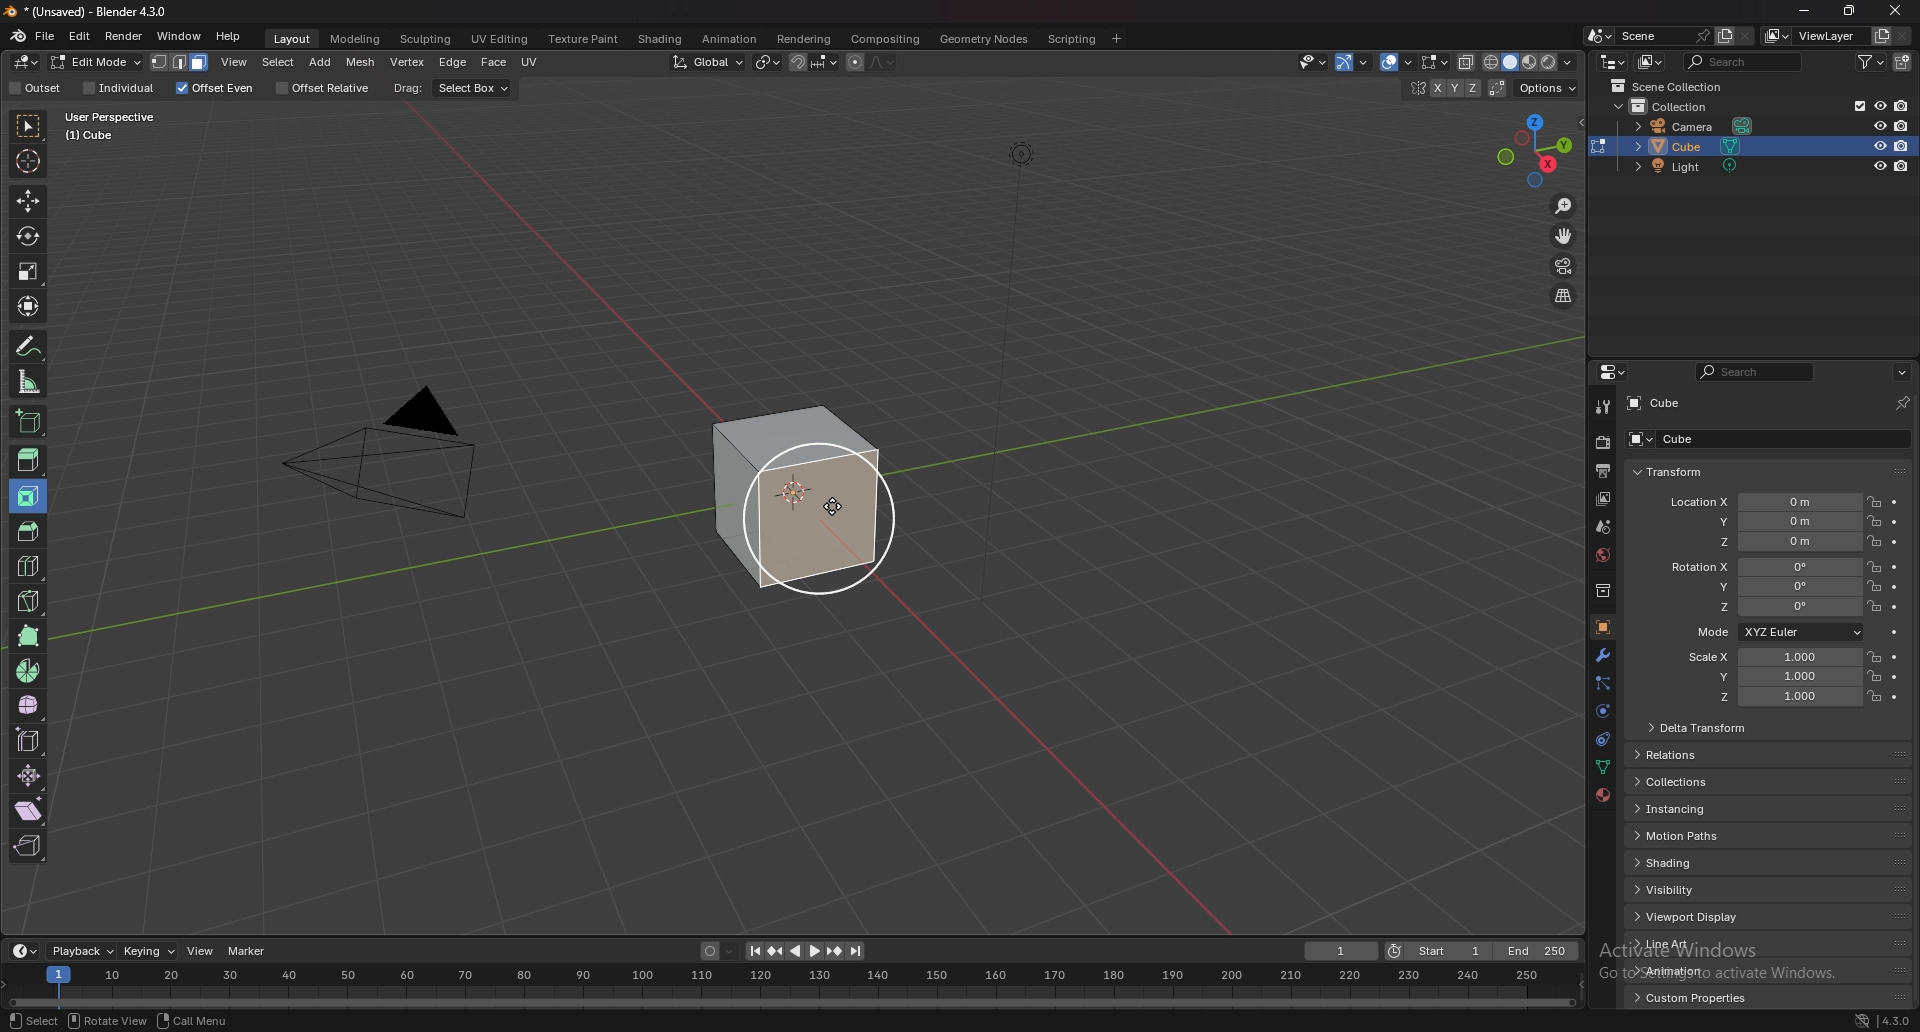 The height and width of the screenshot is (1032, 1920). What do you see at coordinates (1669, 473) in the screenshot?
I see `transform` at bounding box center [1669, 473].